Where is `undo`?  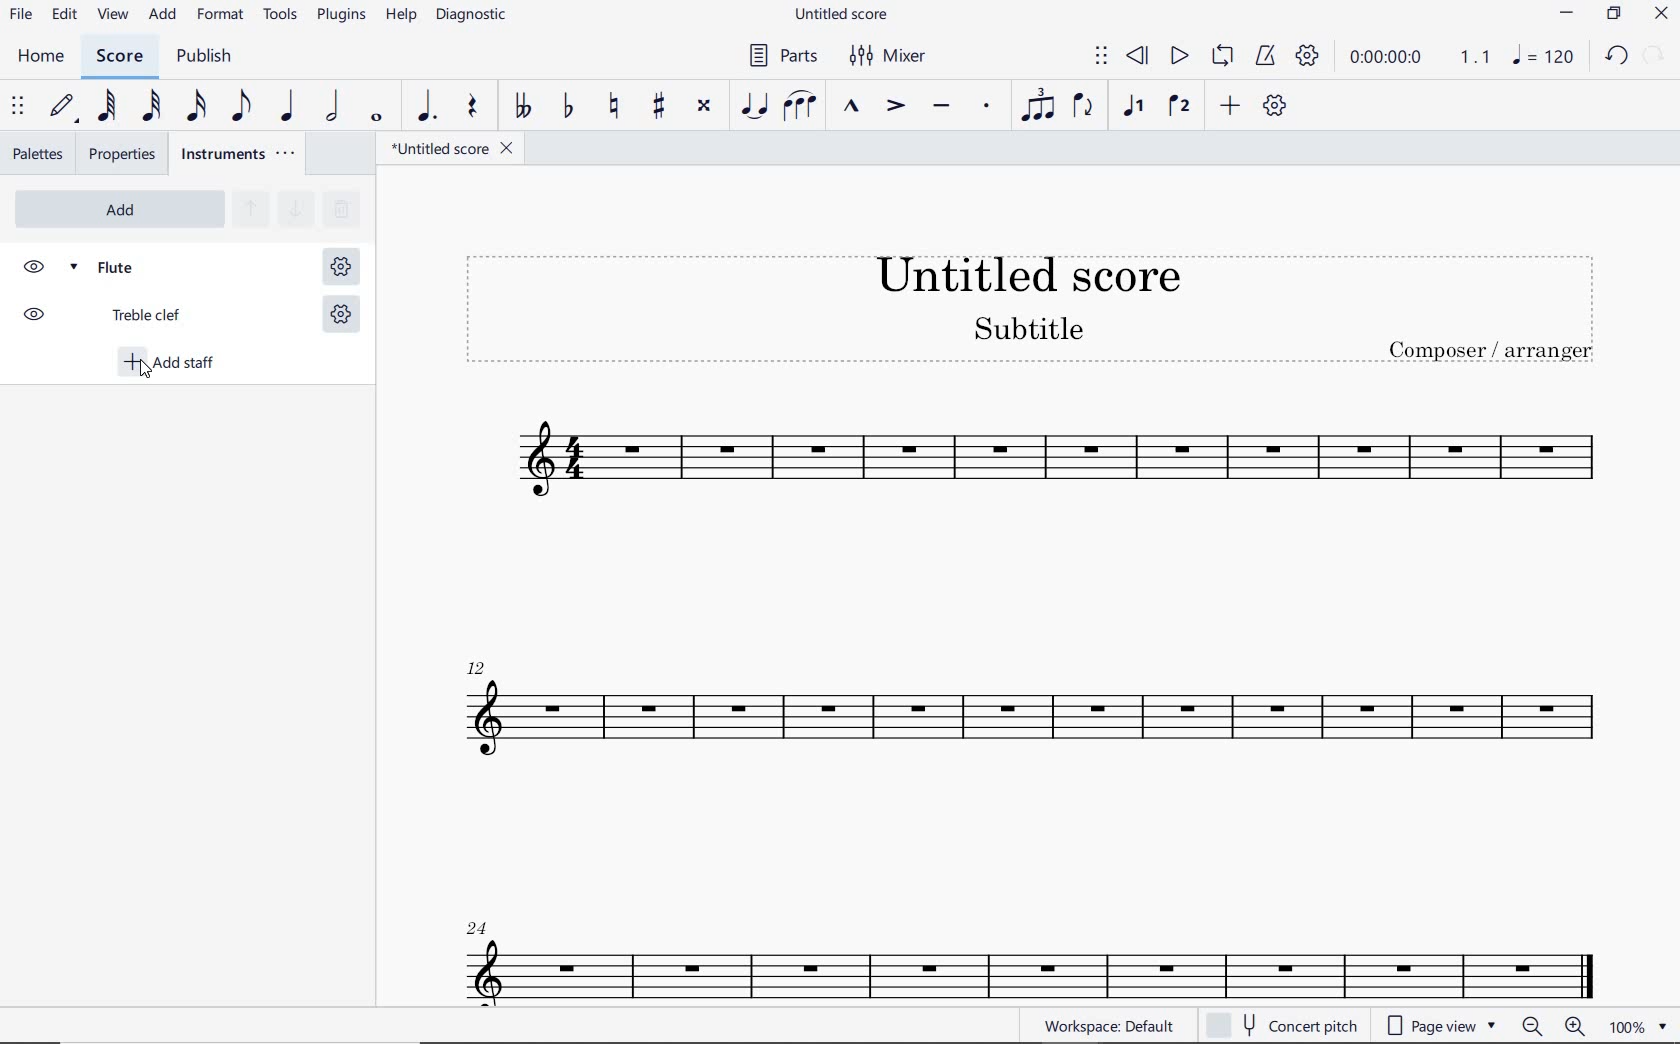 undo is located at coordinates (1618, 57).